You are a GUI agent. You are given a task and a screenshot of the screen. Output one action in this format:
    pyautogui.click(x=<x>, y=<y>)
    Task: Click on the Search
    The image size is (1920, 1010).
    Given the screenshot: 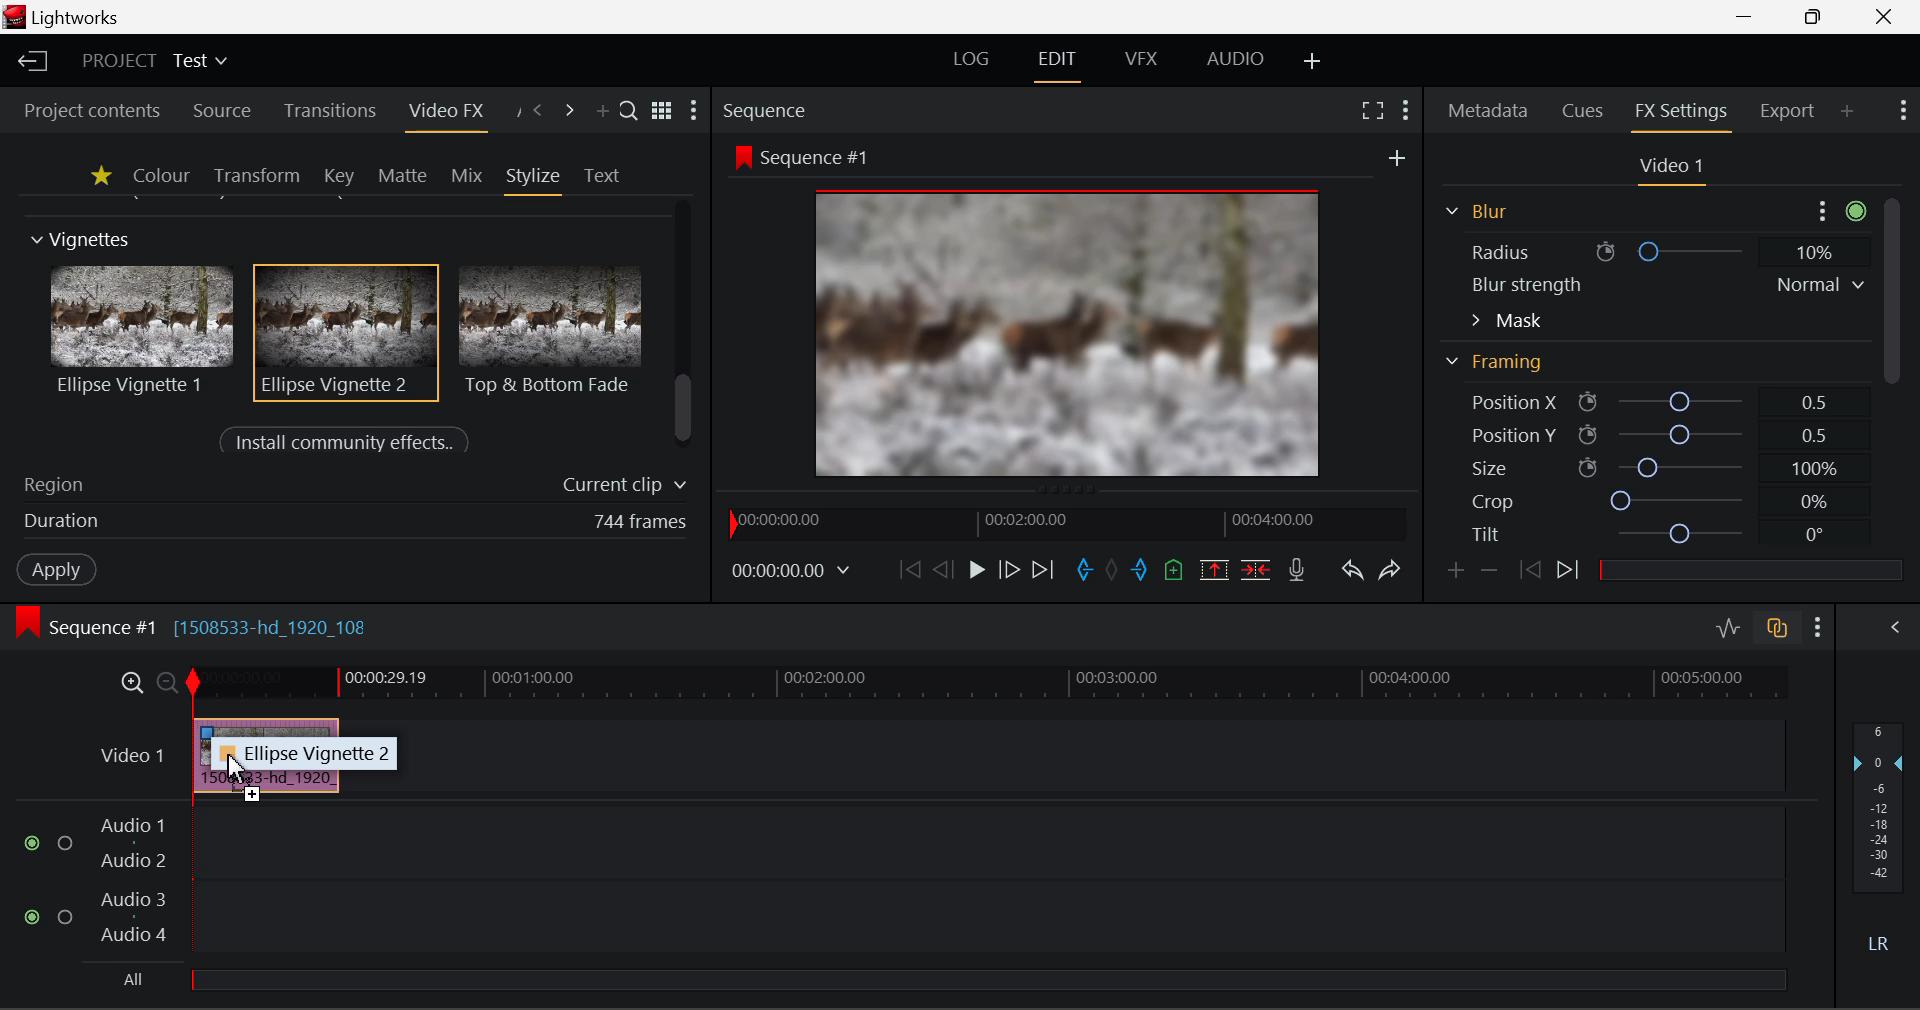 What is the action you would take?
    pyautogui.click(x=630, y=113)
    